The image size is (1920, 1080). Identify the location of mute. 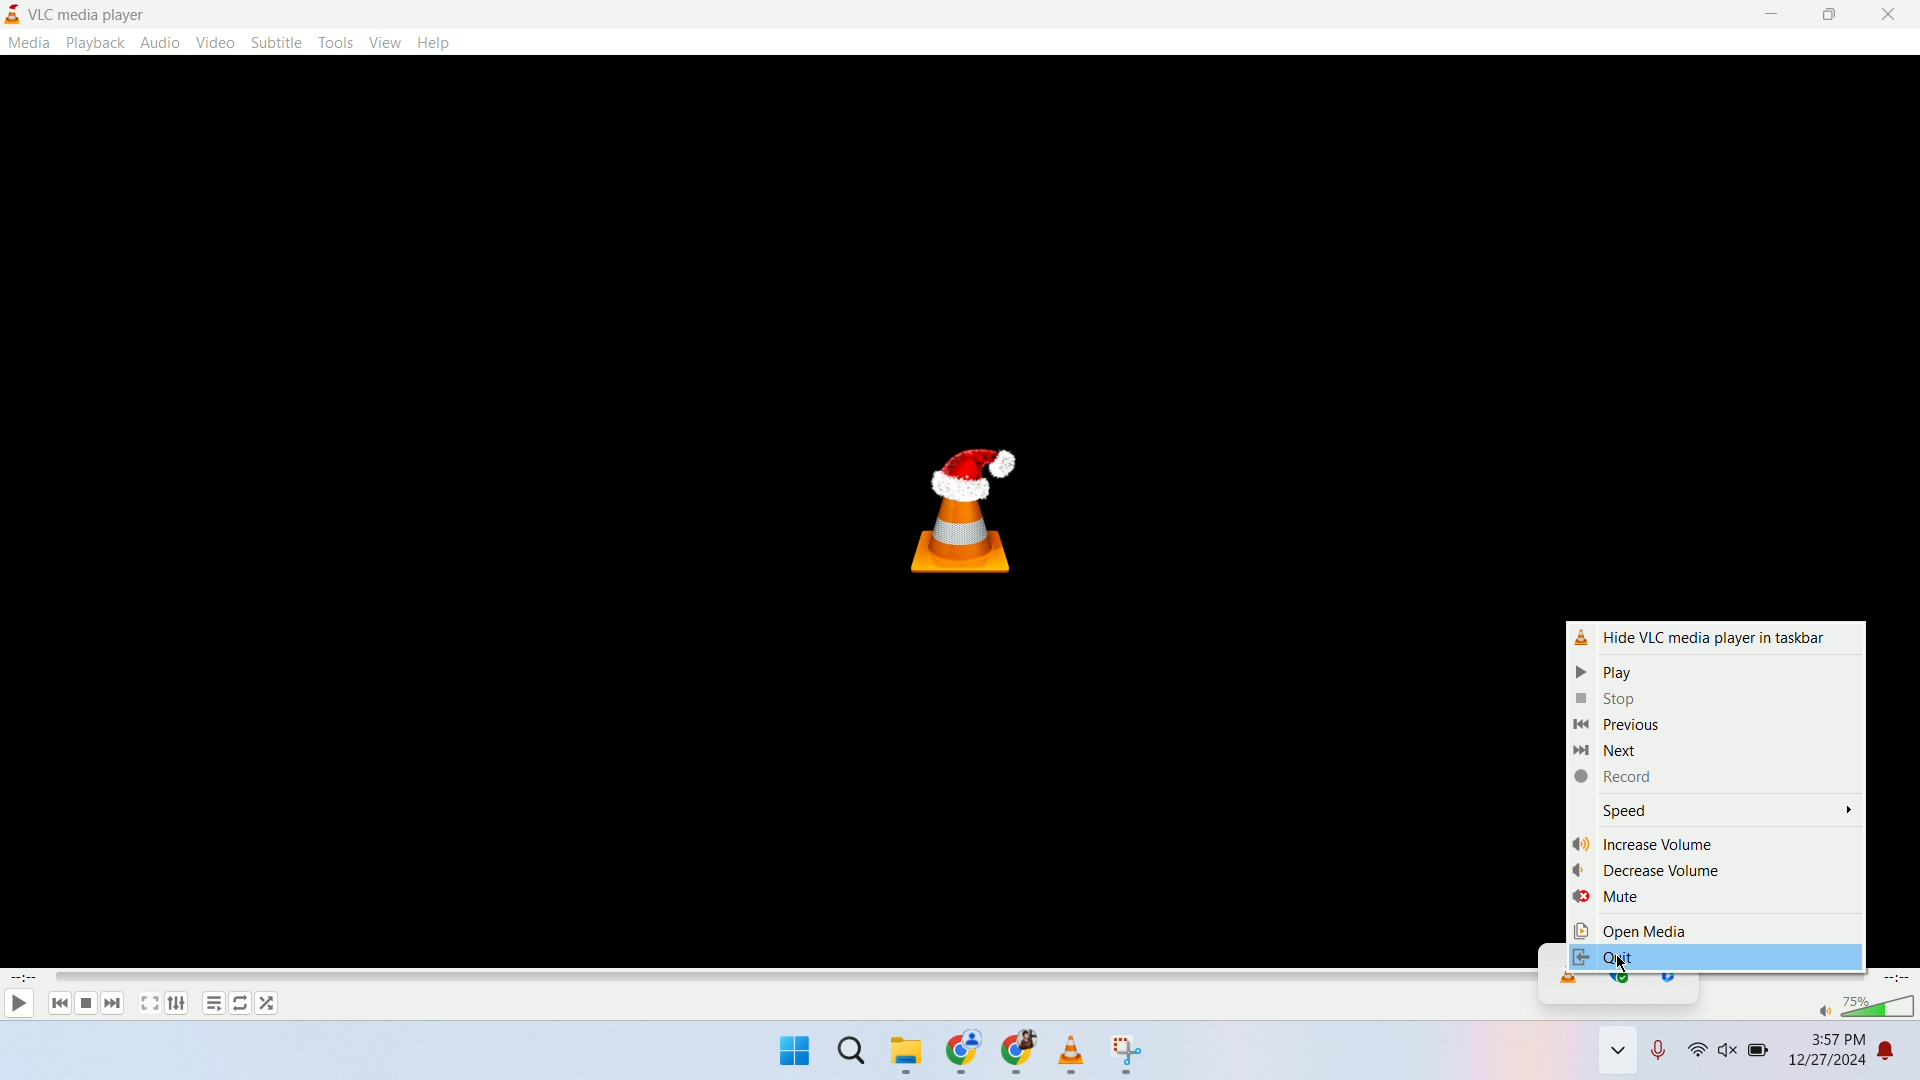
(1715, 899).